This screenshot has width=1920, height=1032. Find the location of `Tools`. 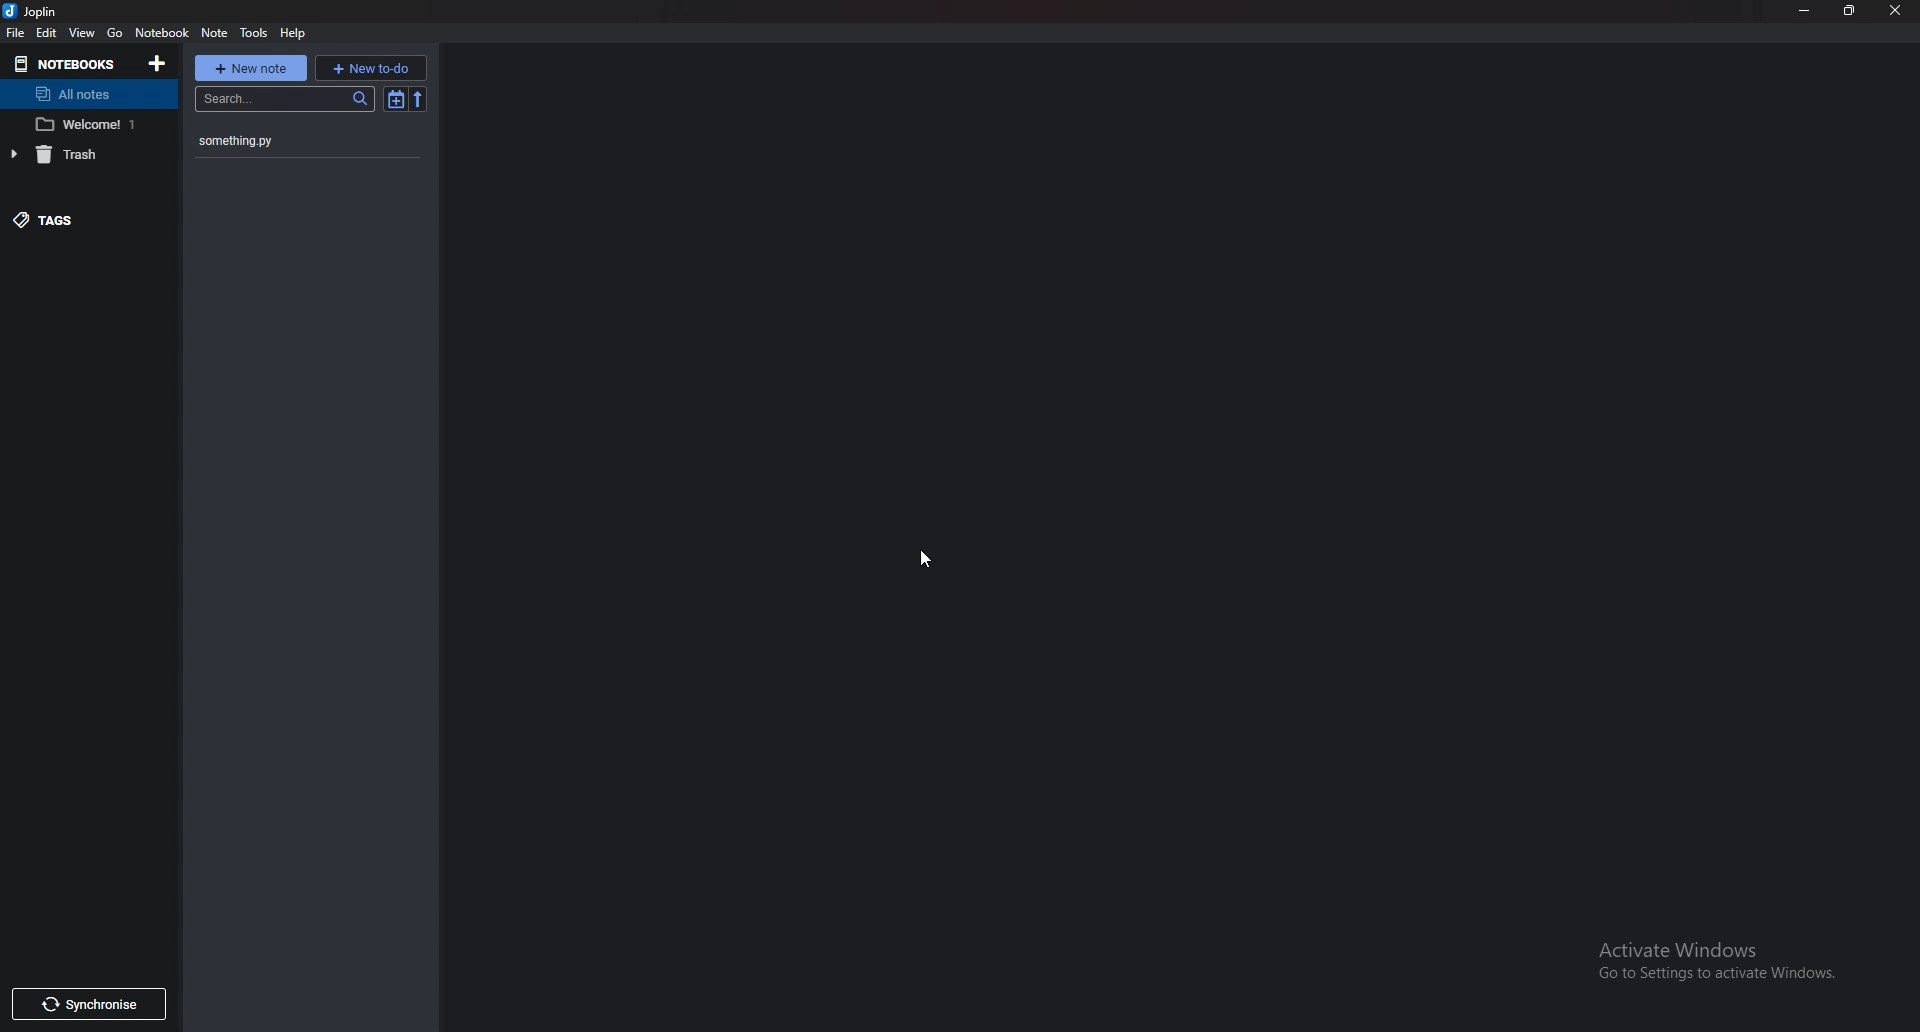

Tools is located at coordinates (255, 30).